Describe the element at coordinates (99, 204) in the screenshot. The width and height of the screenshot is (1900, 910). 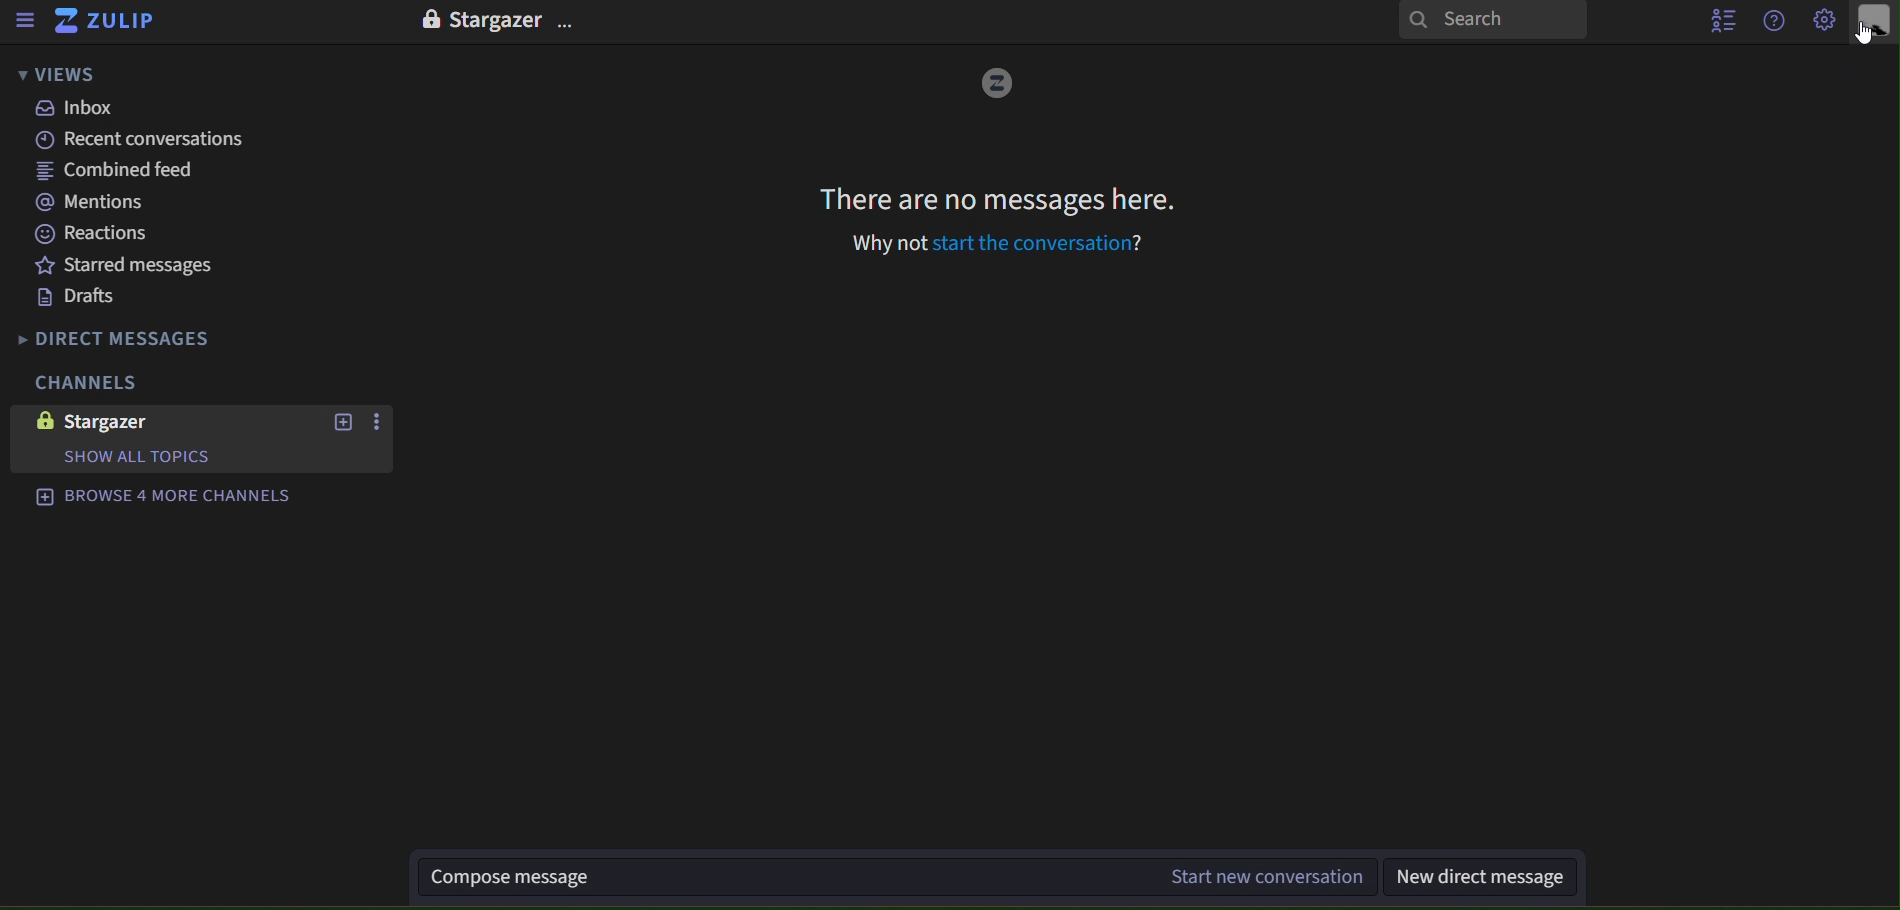
I see `mentions` at that location.